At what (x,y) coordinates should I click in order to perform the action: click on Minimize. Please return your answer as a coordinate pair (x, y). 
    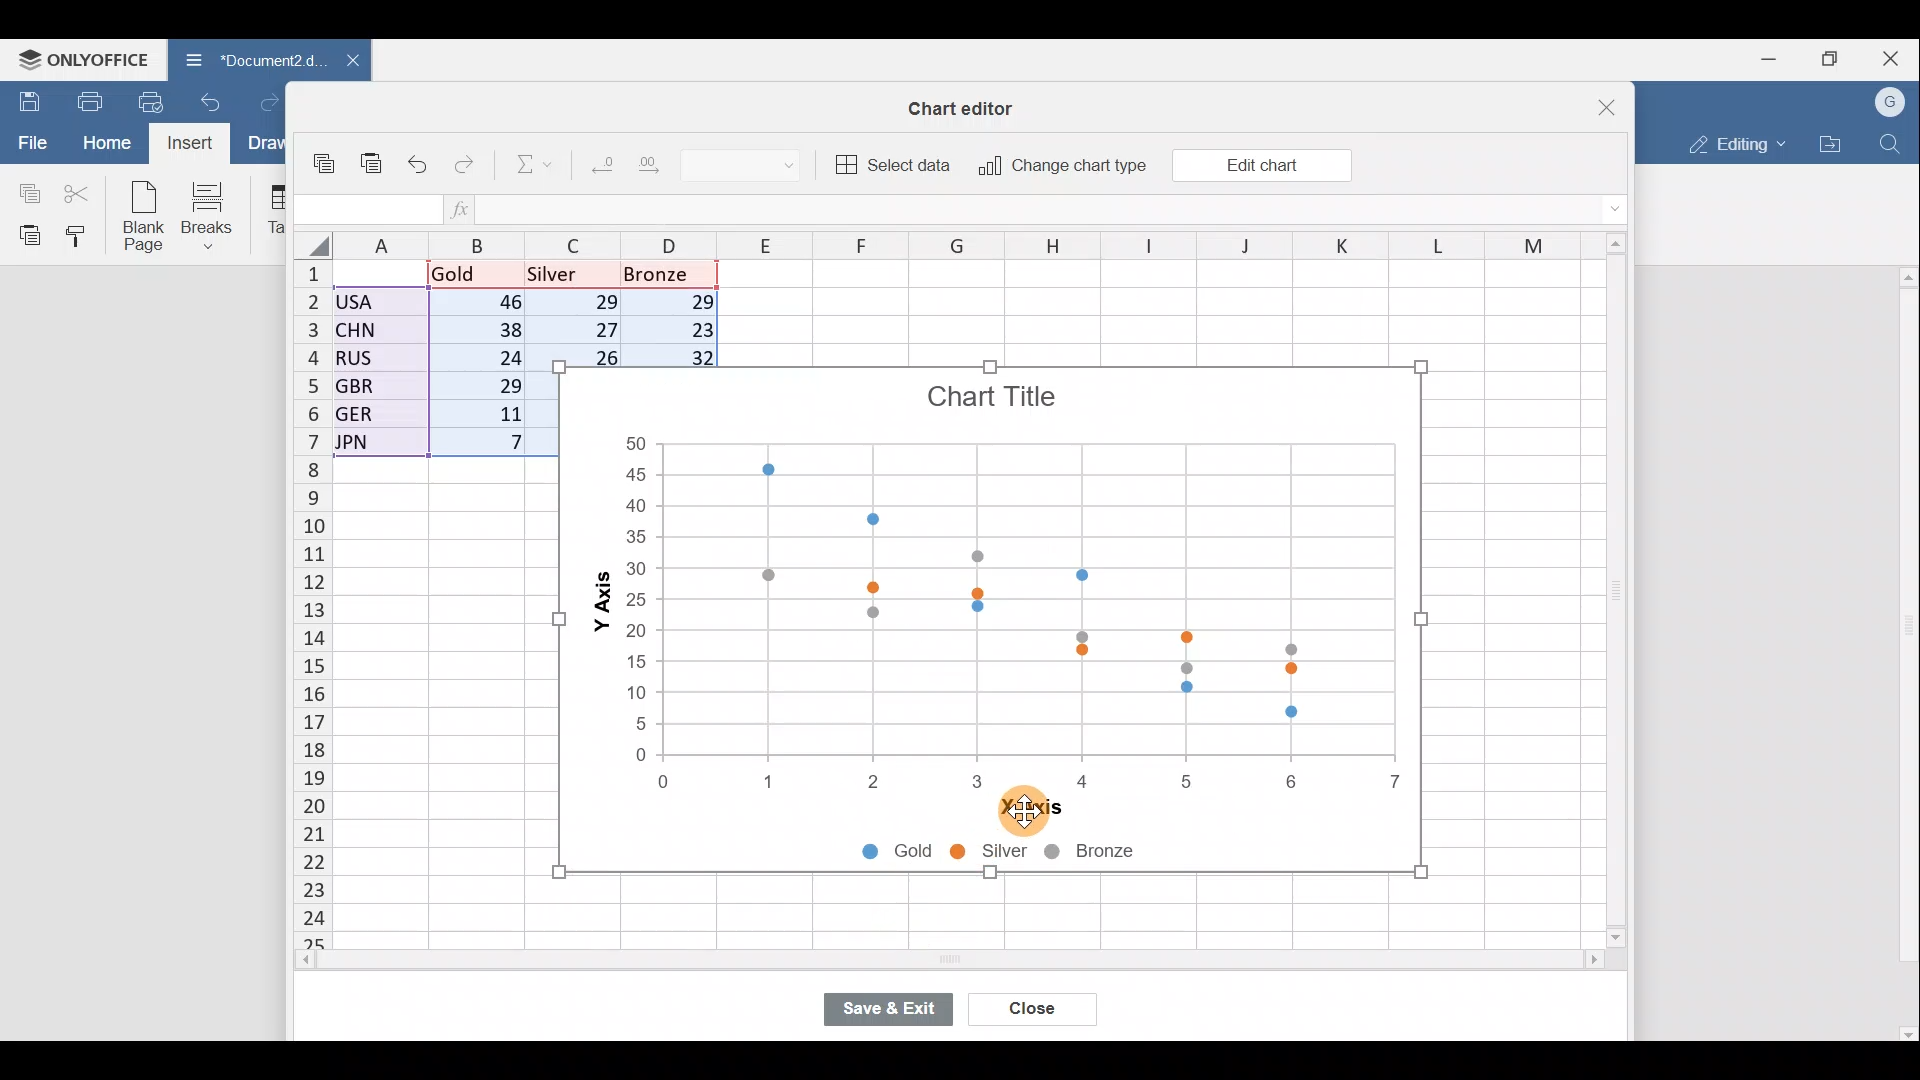
    Looking at the image, I should click on (1765, 61).